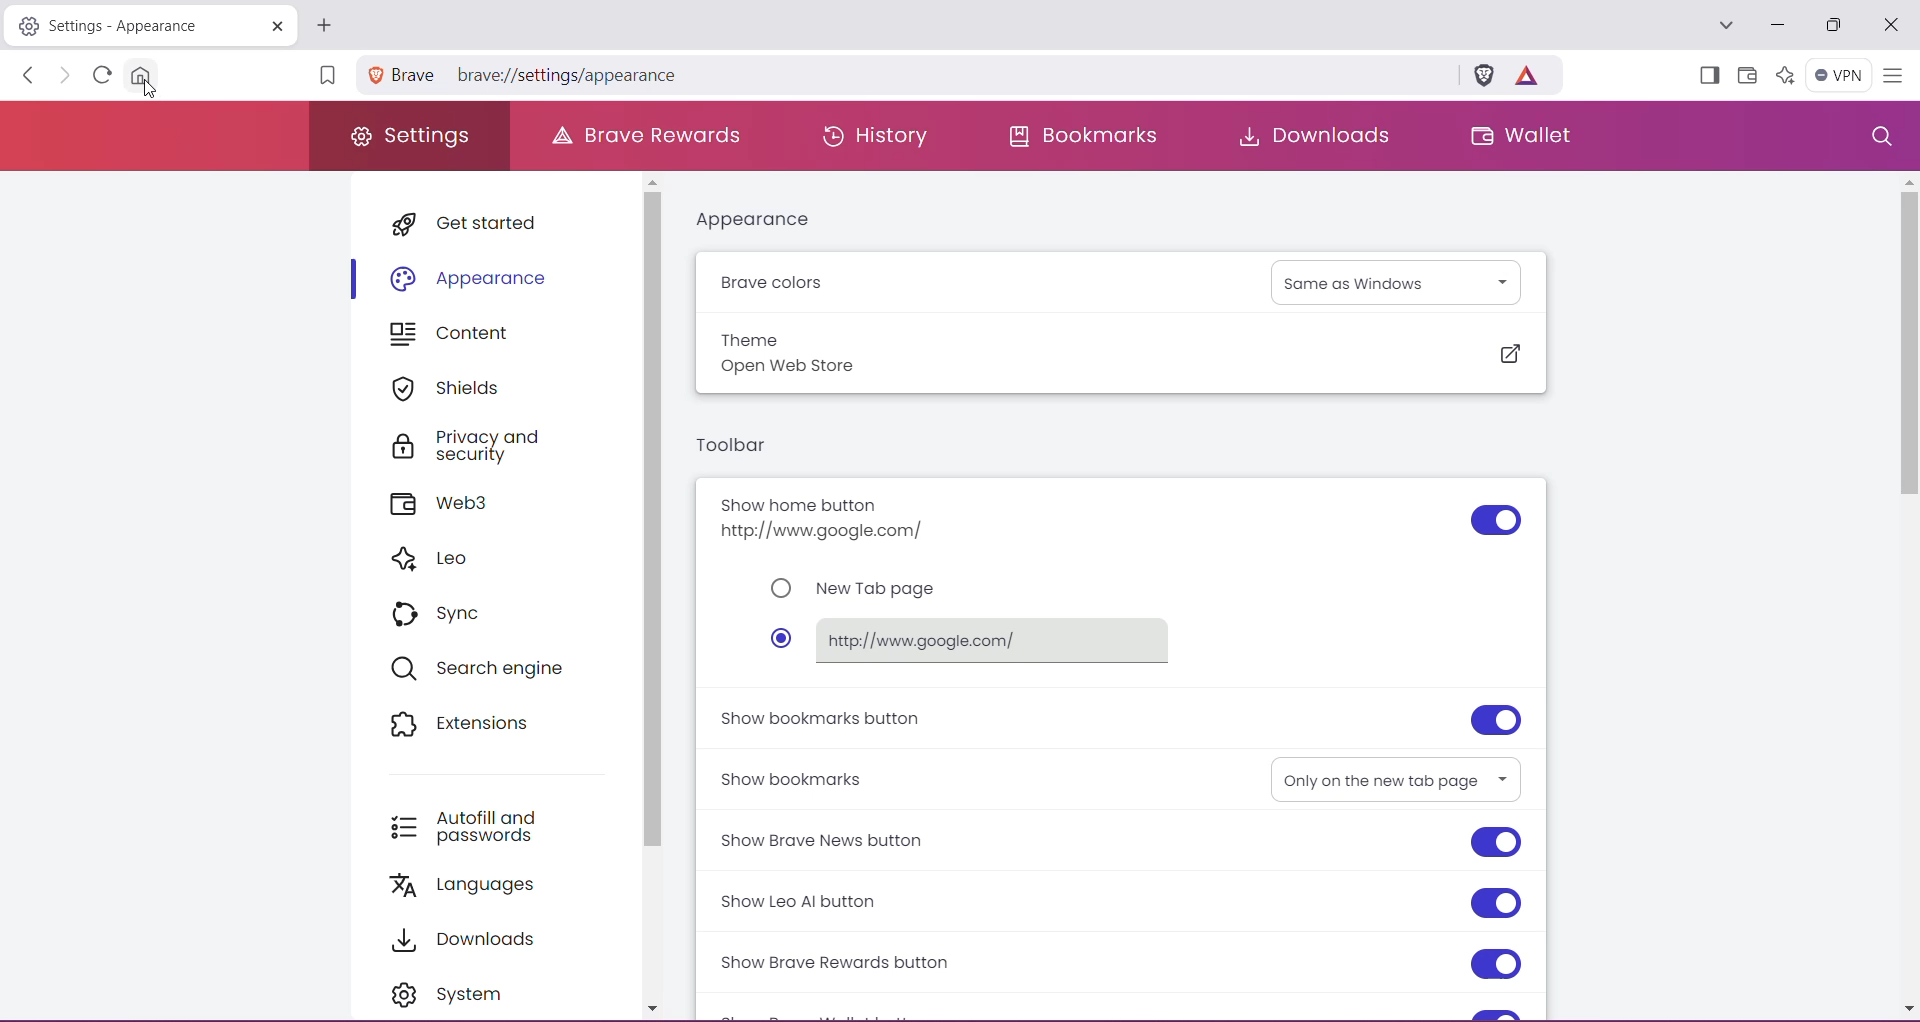 This screenshot has width=1920, height=1022. Describe the element at coordinates (1891, 26) in the screenshot. I see `Close` at that location.